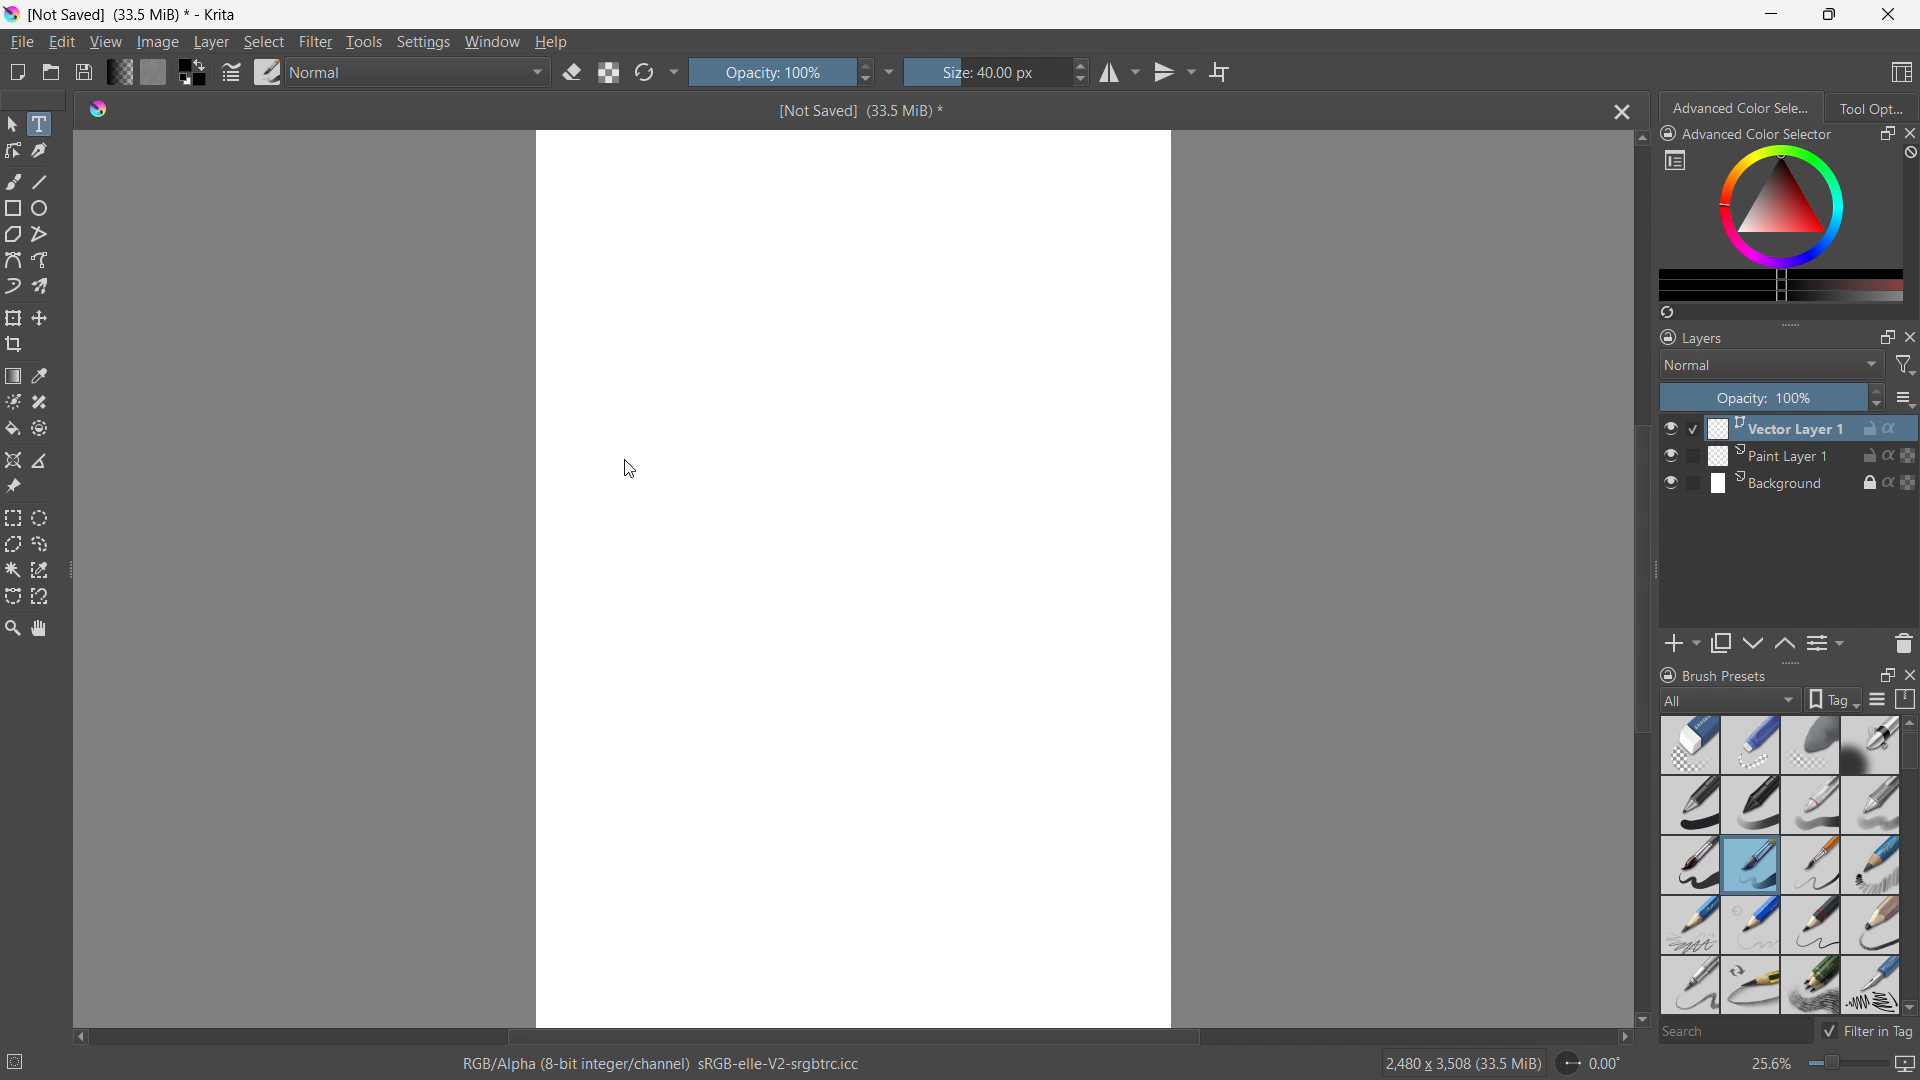 This screenshot has height=1080, width=1920. I want to click on pen, so click(1751, 805).